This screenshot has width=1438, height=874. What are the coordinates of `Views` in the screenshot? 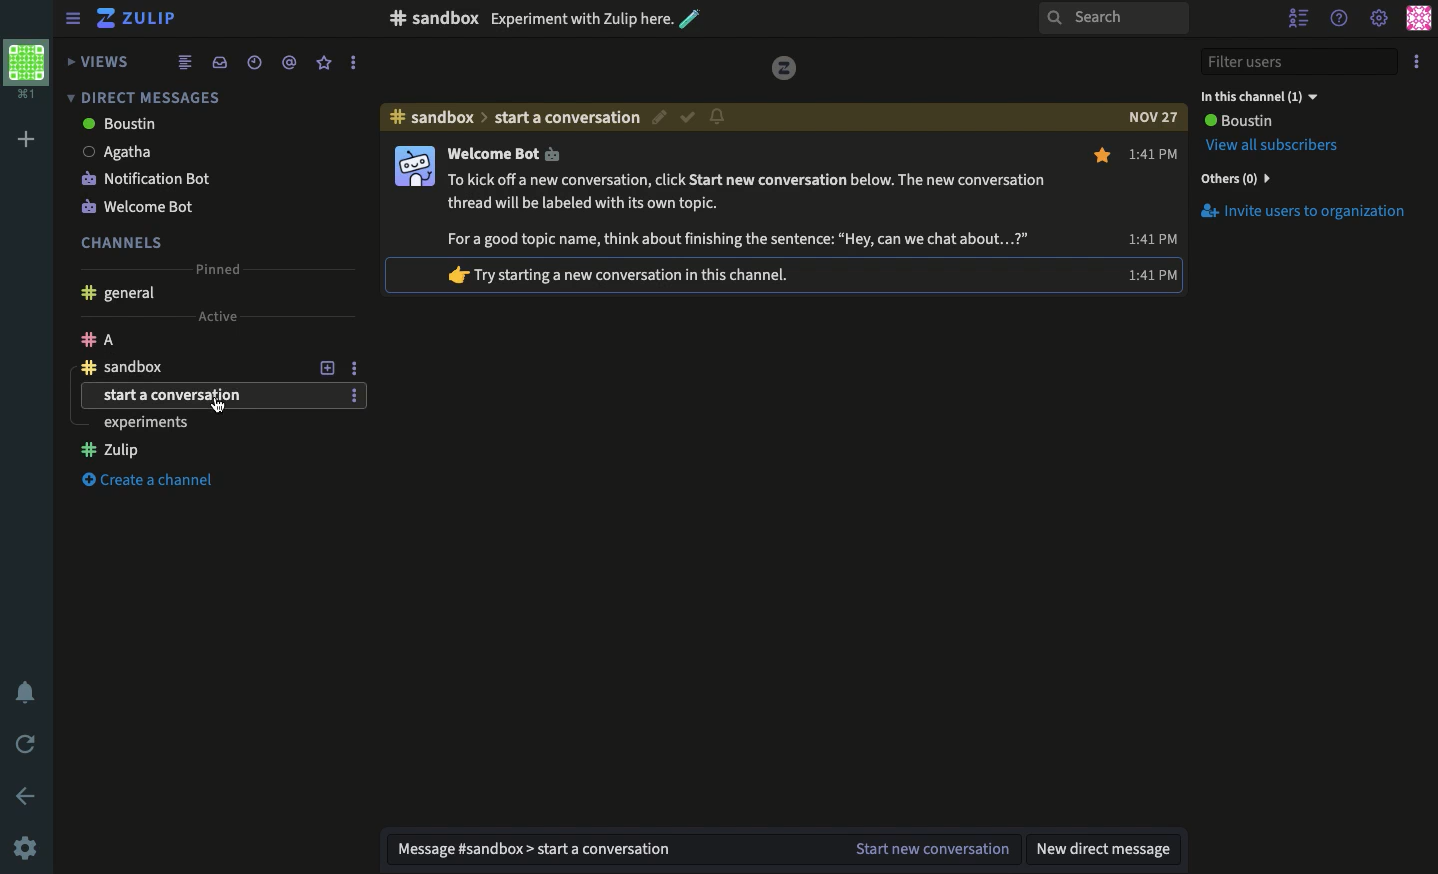 It's located at (101, 61).